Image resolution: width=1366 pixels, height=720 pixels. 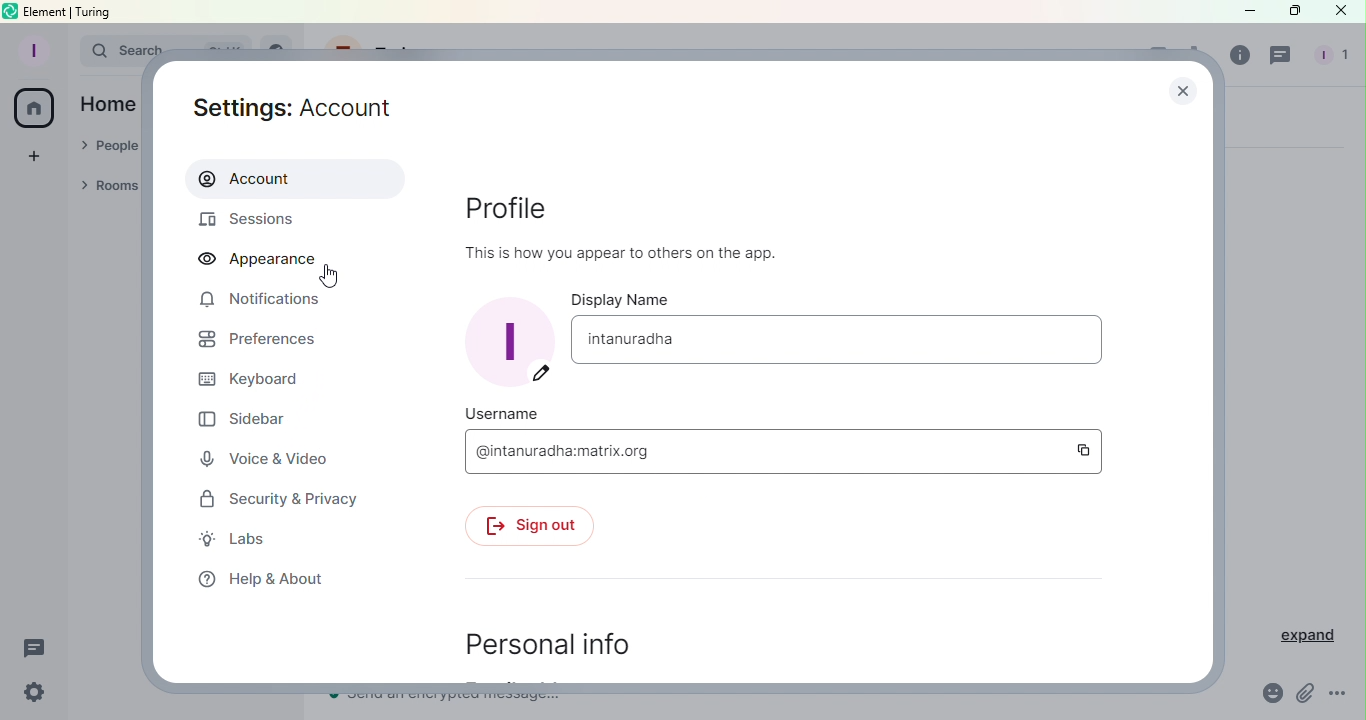 I want to click on element, so click(x=47, y=12).